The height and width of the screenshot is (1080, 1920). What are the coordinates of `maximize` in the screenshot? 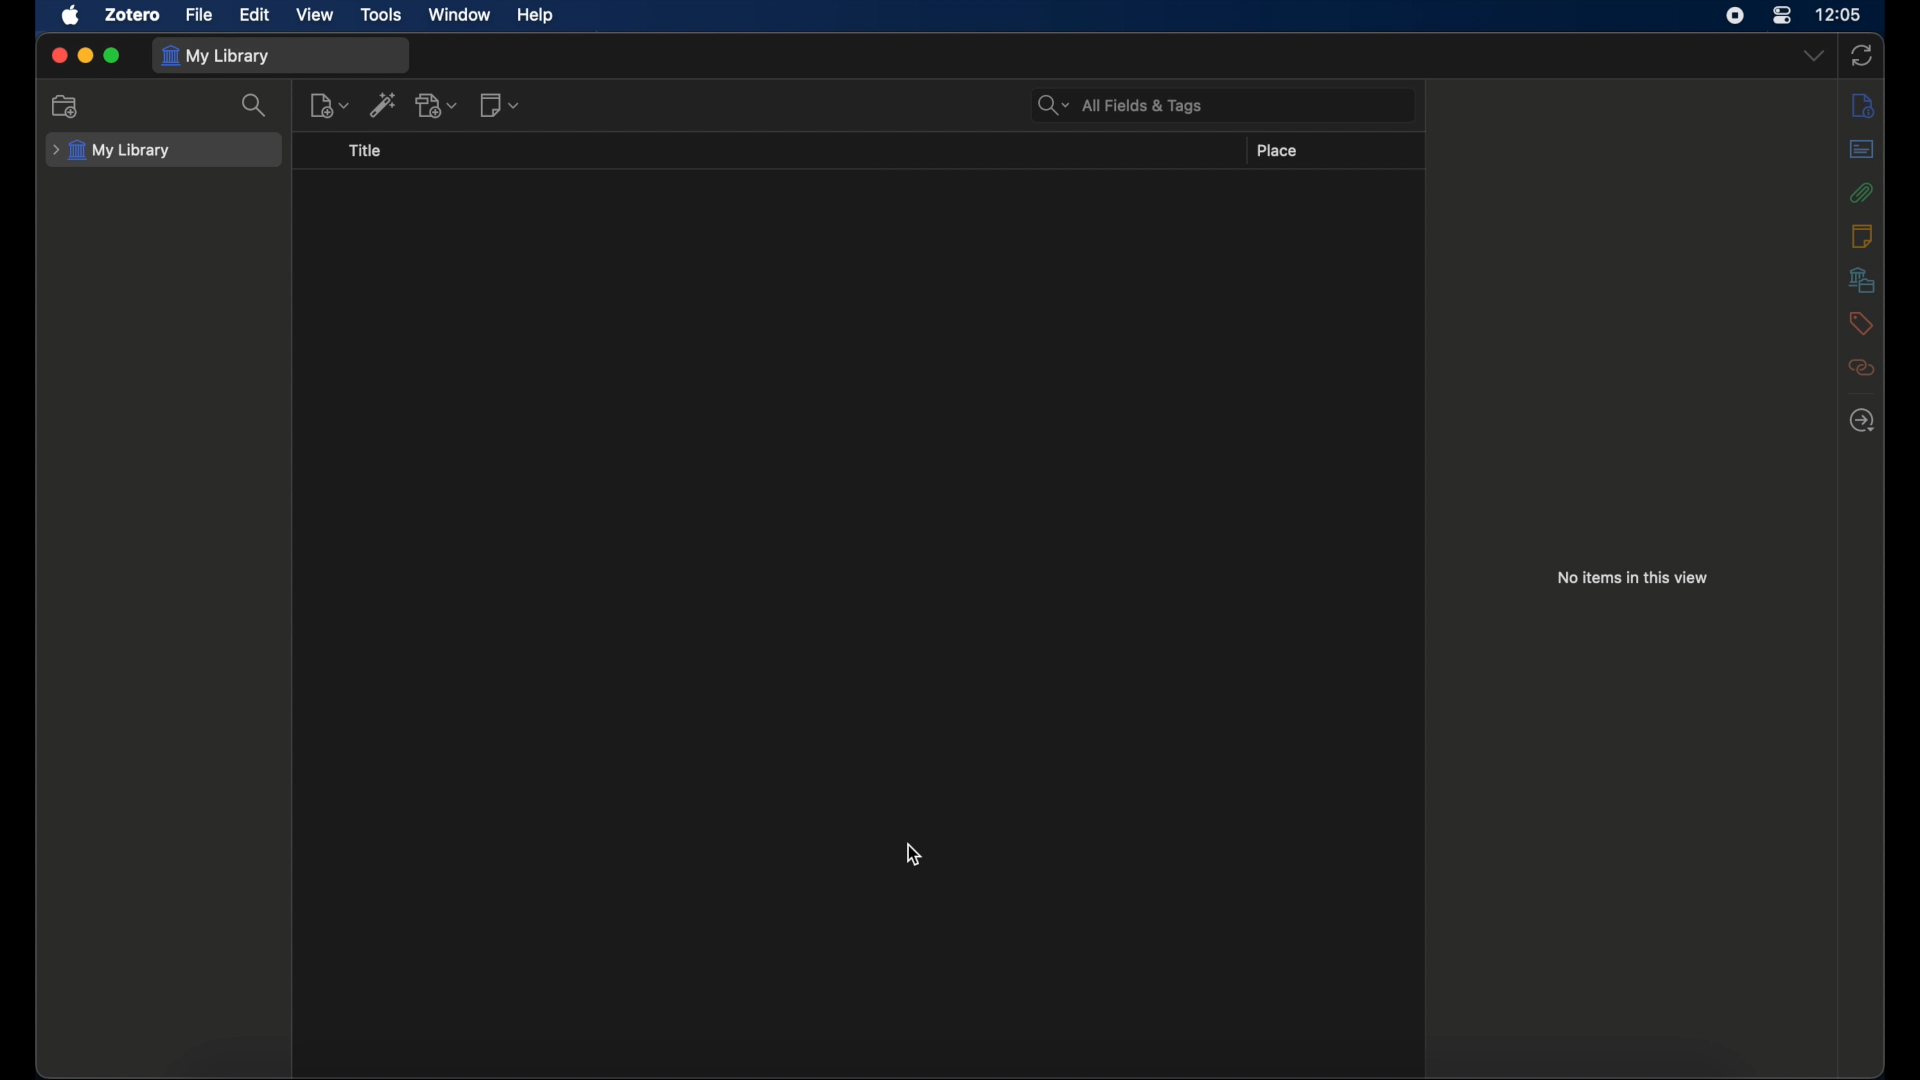 It's located at (114, 56).